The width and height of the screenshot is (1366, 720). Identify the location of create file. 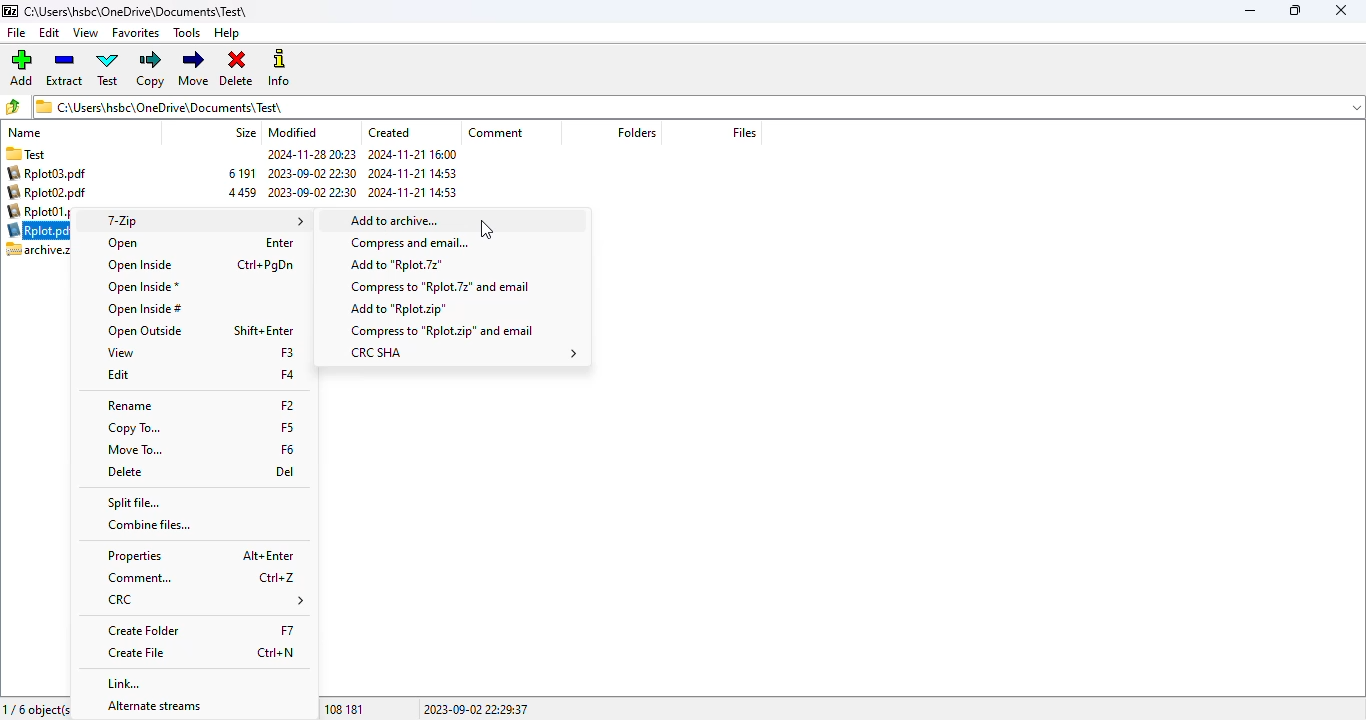
(136, 653).